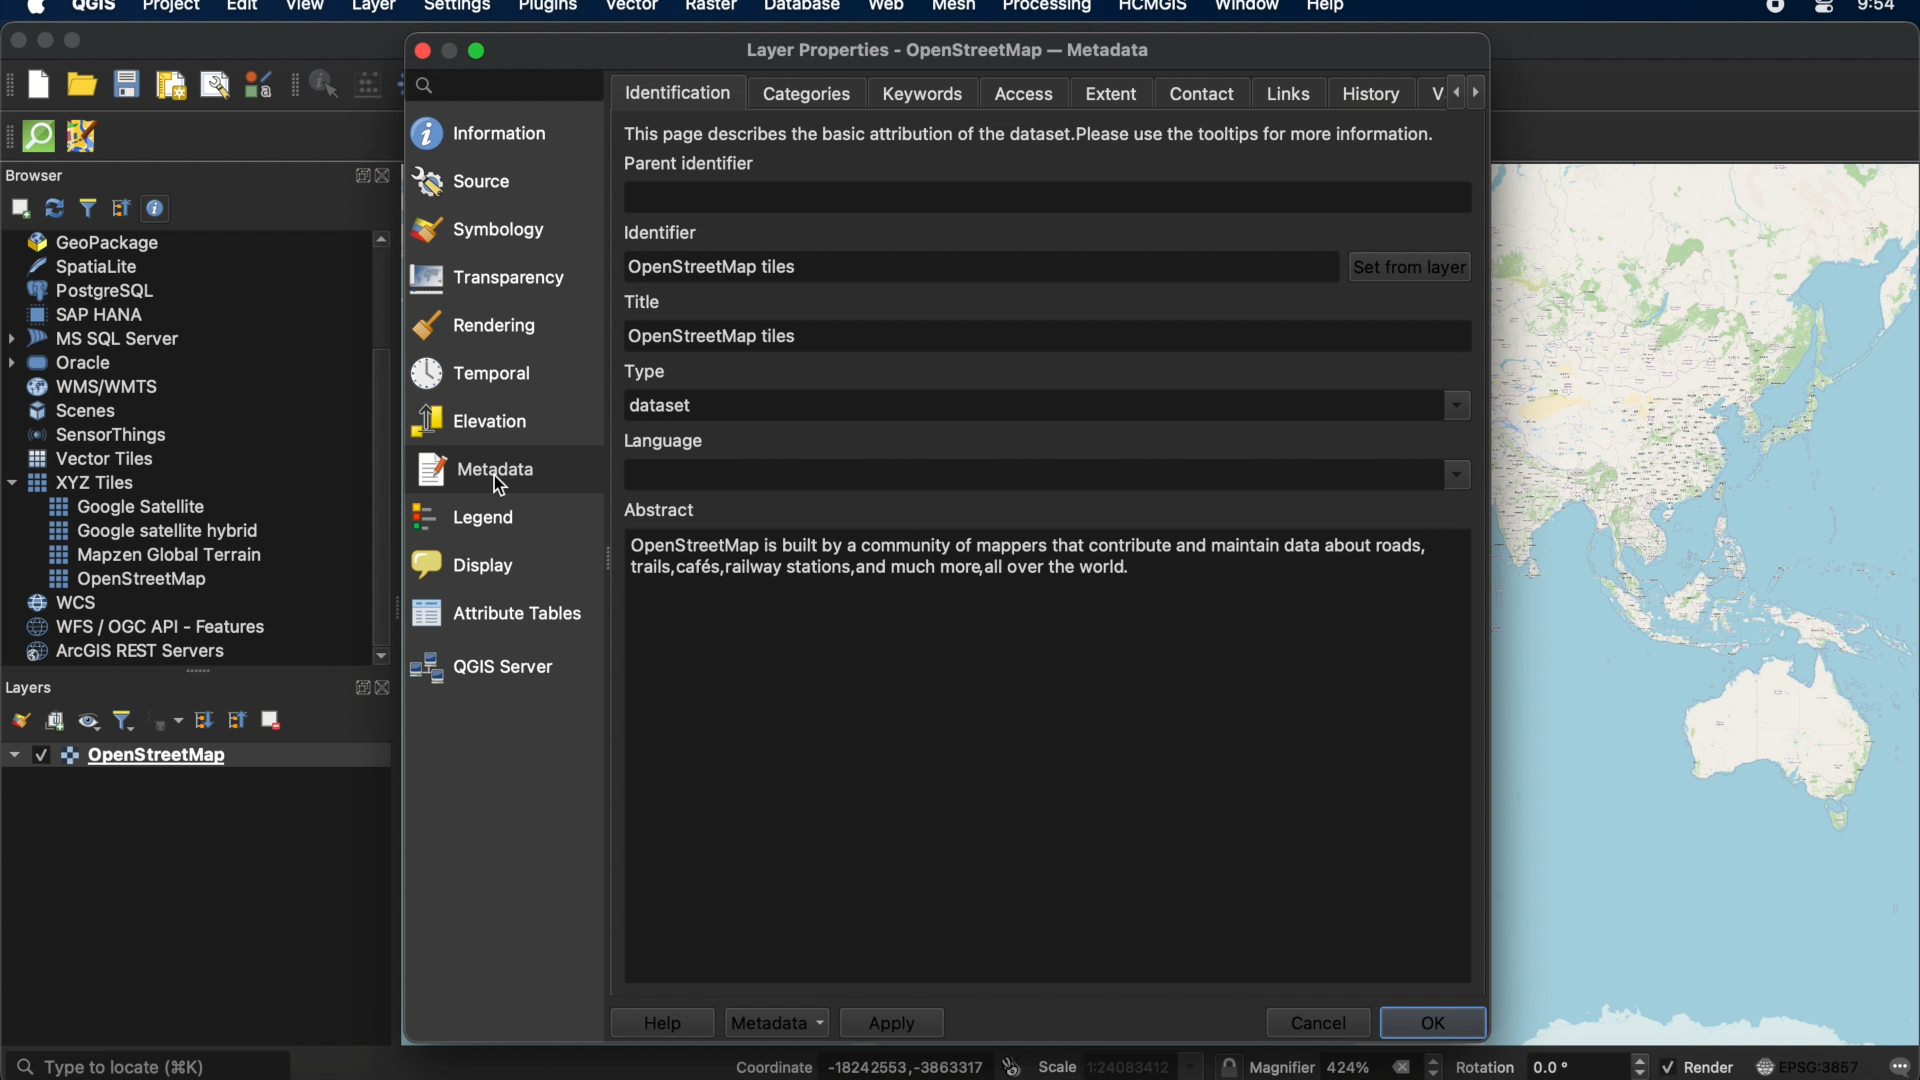 The height and width of the screenshot is (1080, 1920). Describe the element at coordinates (1699, 1068) in the screenshot. I see `render` at that location.